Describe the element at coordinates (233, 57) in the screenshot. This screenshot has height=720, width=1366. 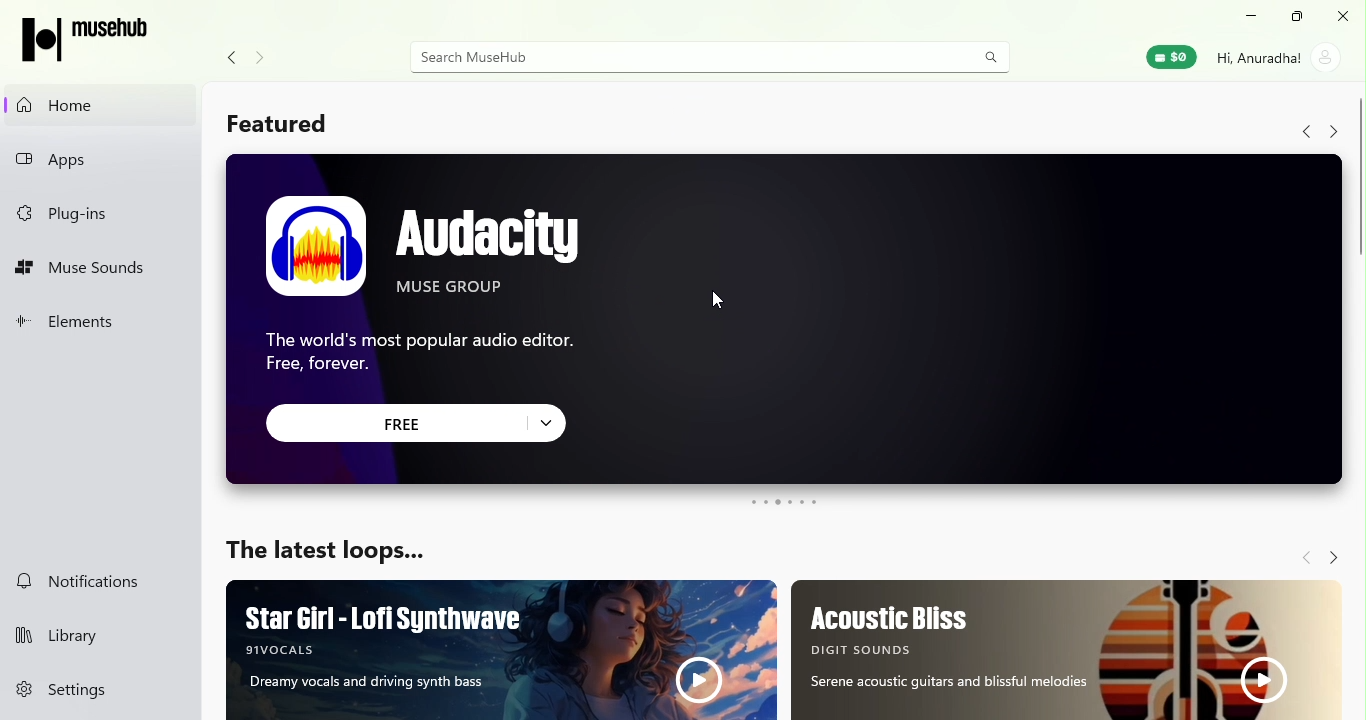
I see `Navigate back` at that location.